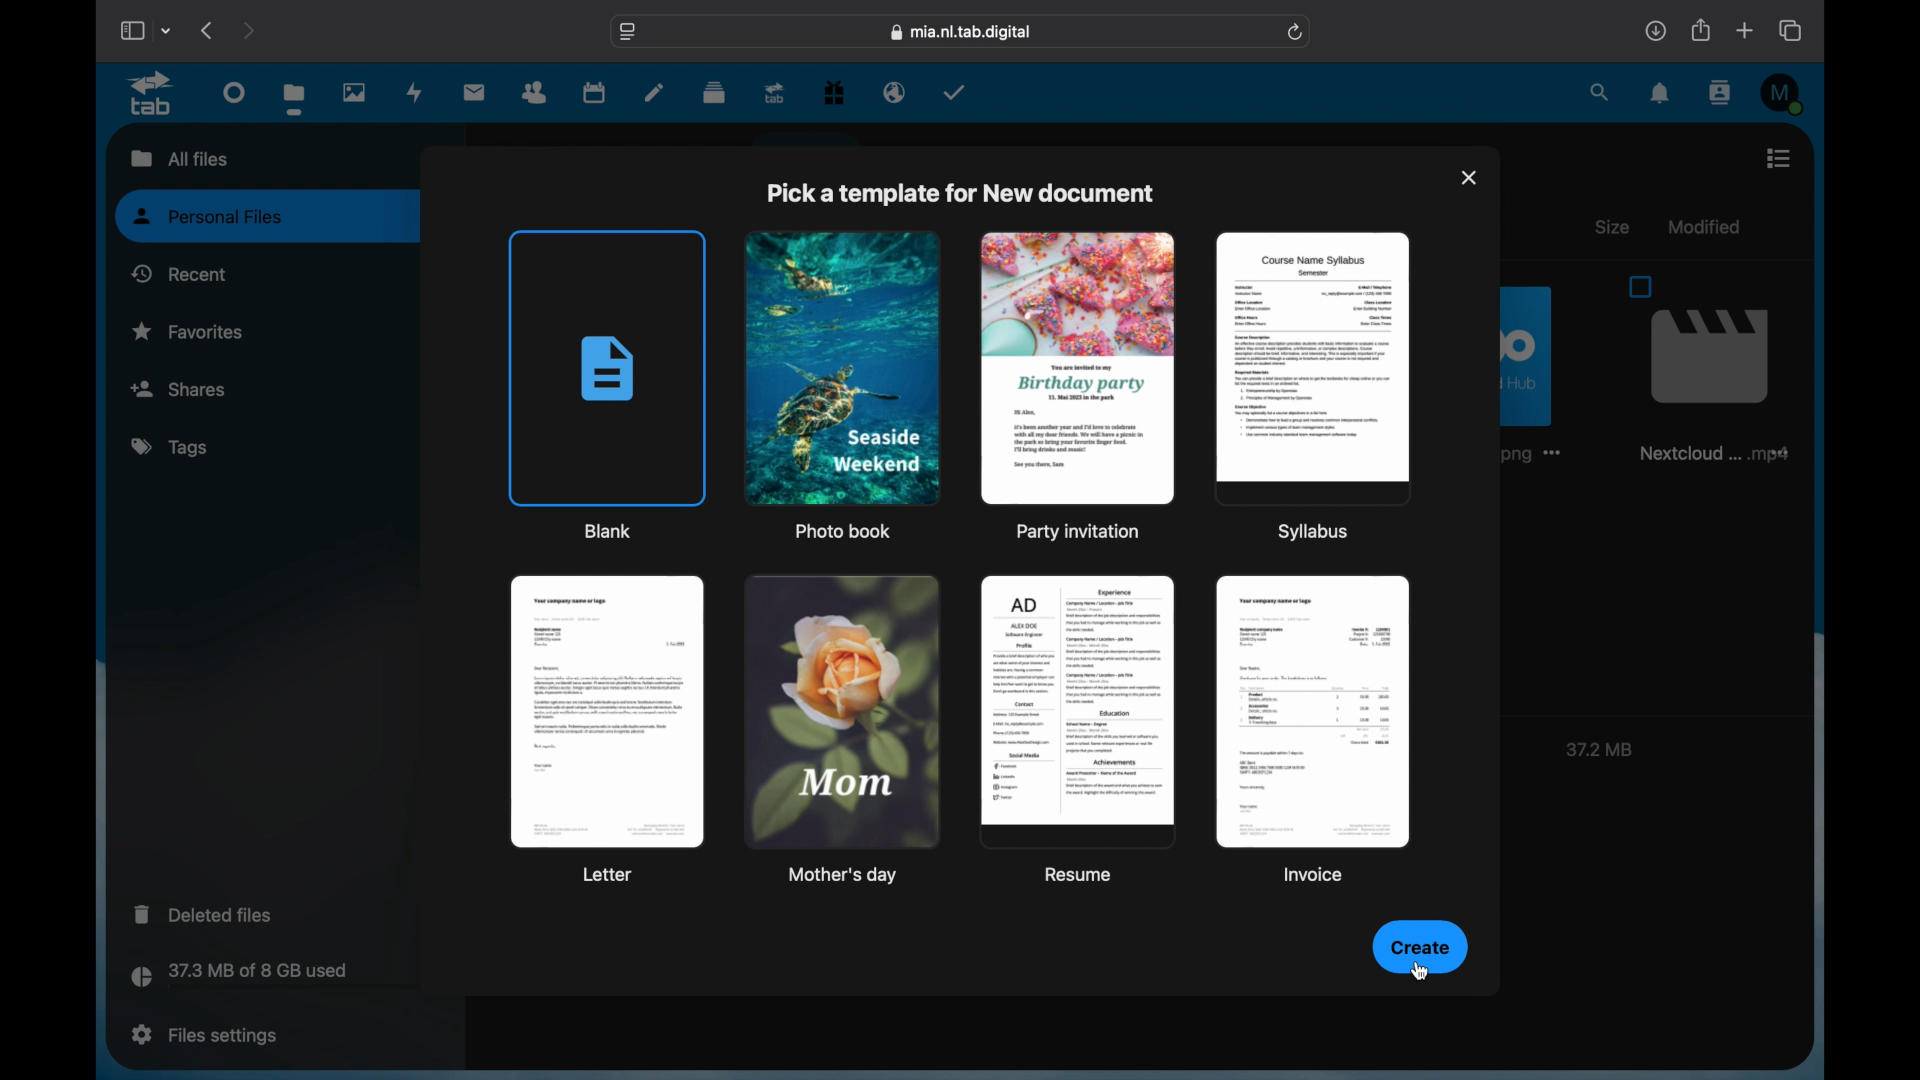 The height and width of the screenshot is (1080, 1920). I want to click on deck, so click(714, 93).